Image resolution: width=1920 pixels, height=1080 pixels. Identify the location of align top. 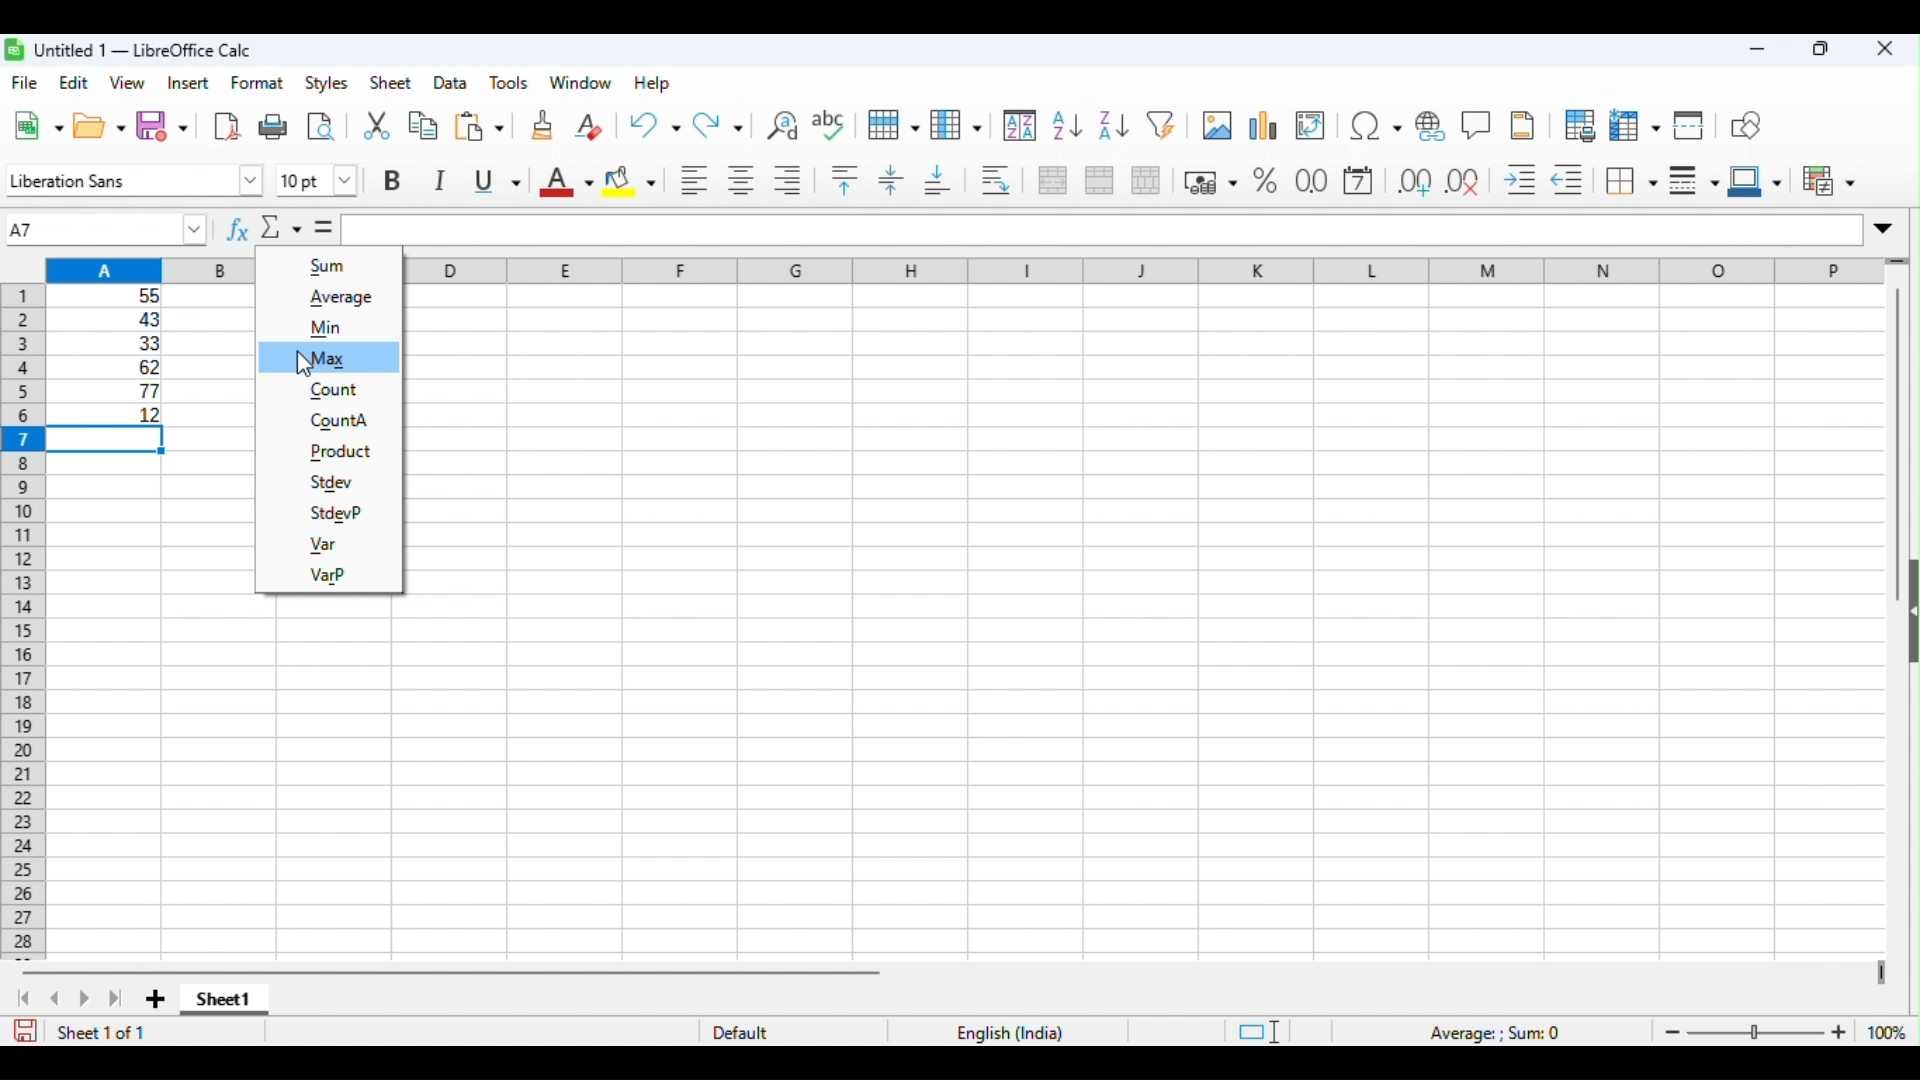
(846, 180).